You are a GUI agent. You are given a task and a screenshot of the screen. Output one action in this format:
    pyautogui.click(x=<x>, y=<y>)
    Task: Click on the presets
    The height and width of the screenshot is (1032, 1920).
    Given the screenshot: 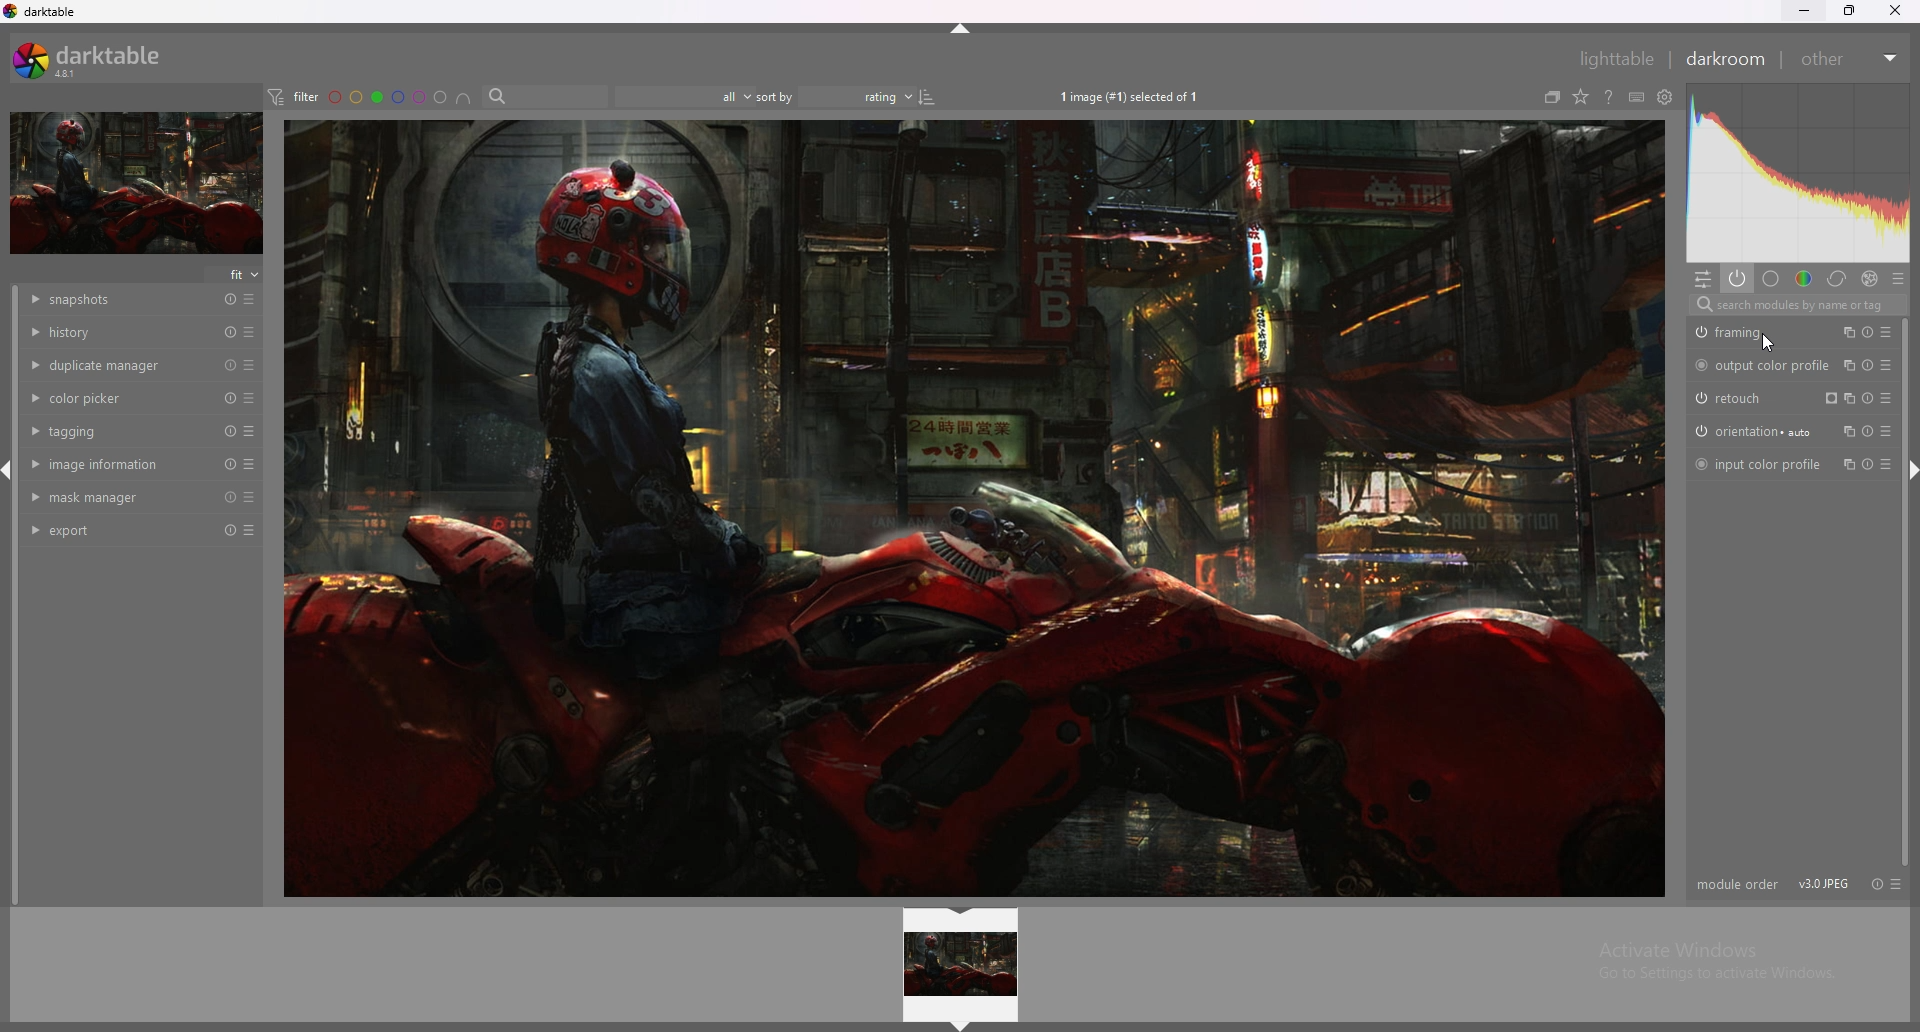 What is the action you would take?
    pyautogui.click(x=1896, y=884)
    